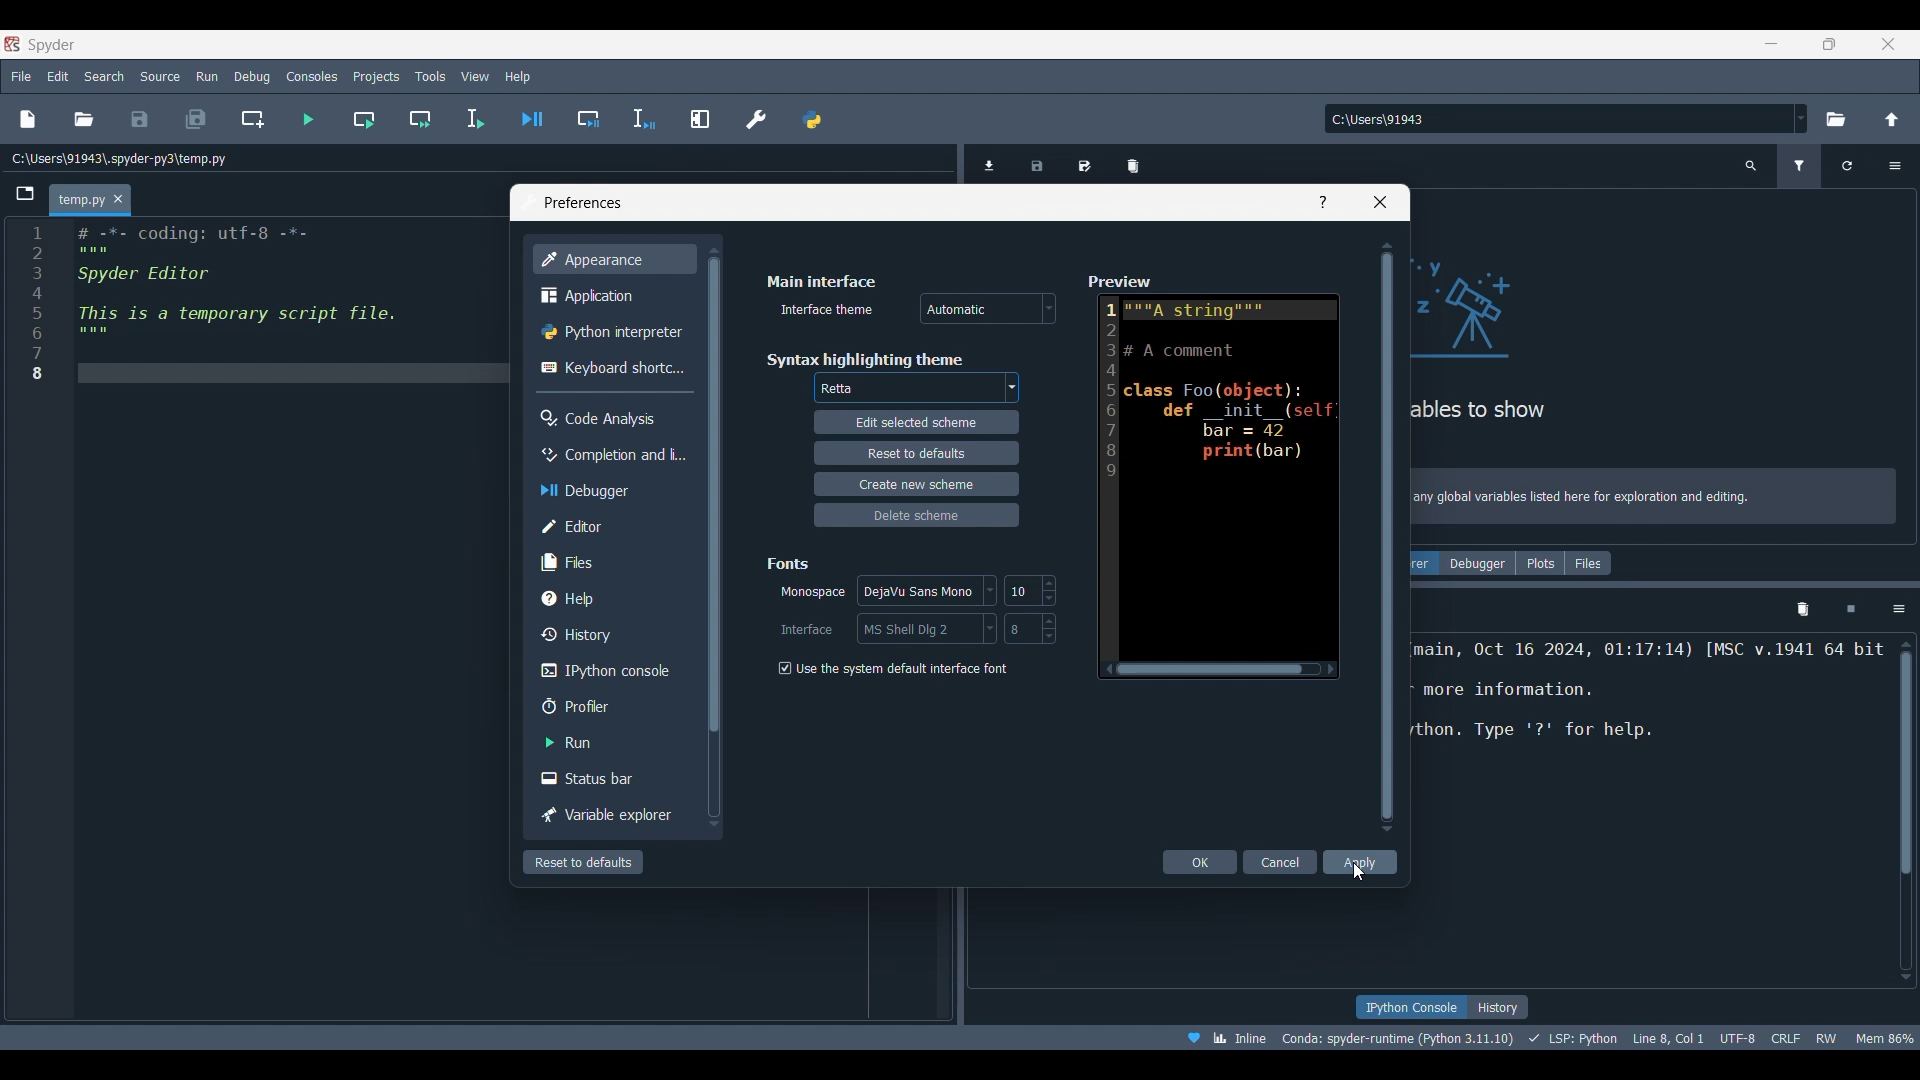 The image size is (1920, 1080). Describe the element at coordinates (1801, 118) in the screenshot. I see `Location options` at that location.